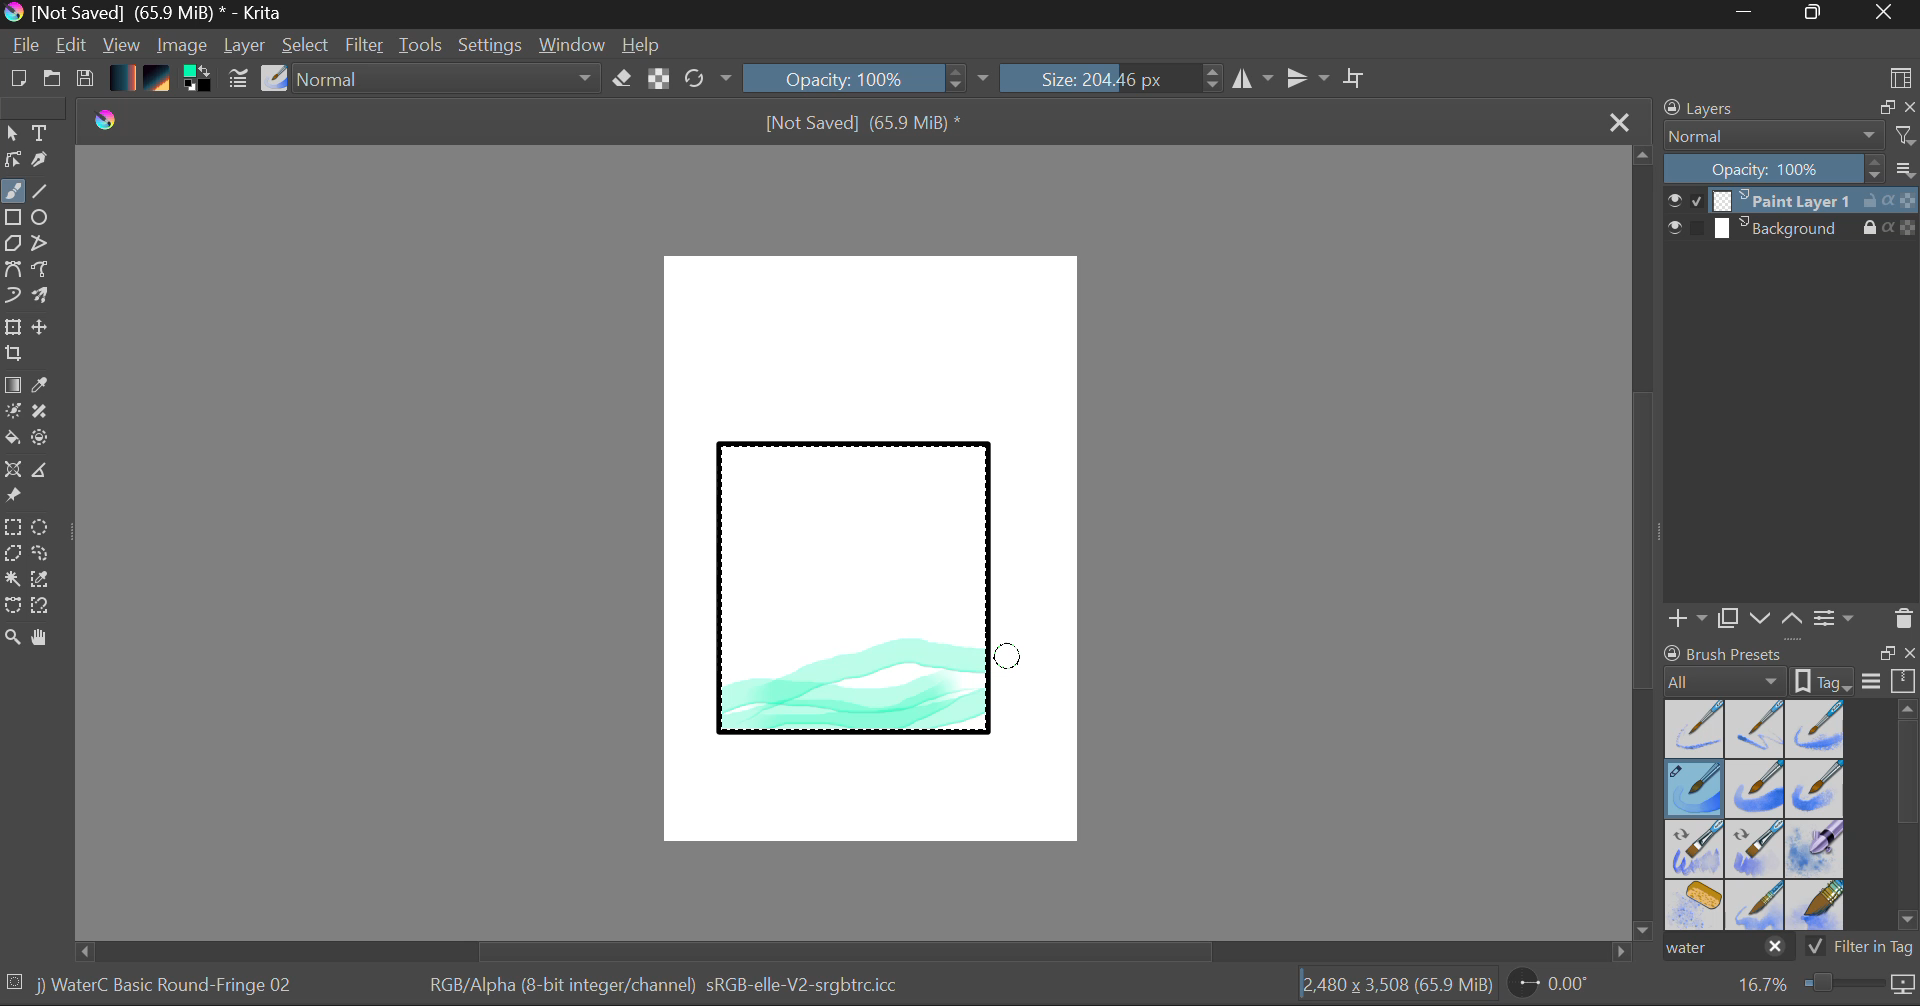  I want to click on Rectangle Shape Selected, so click(856, 608).